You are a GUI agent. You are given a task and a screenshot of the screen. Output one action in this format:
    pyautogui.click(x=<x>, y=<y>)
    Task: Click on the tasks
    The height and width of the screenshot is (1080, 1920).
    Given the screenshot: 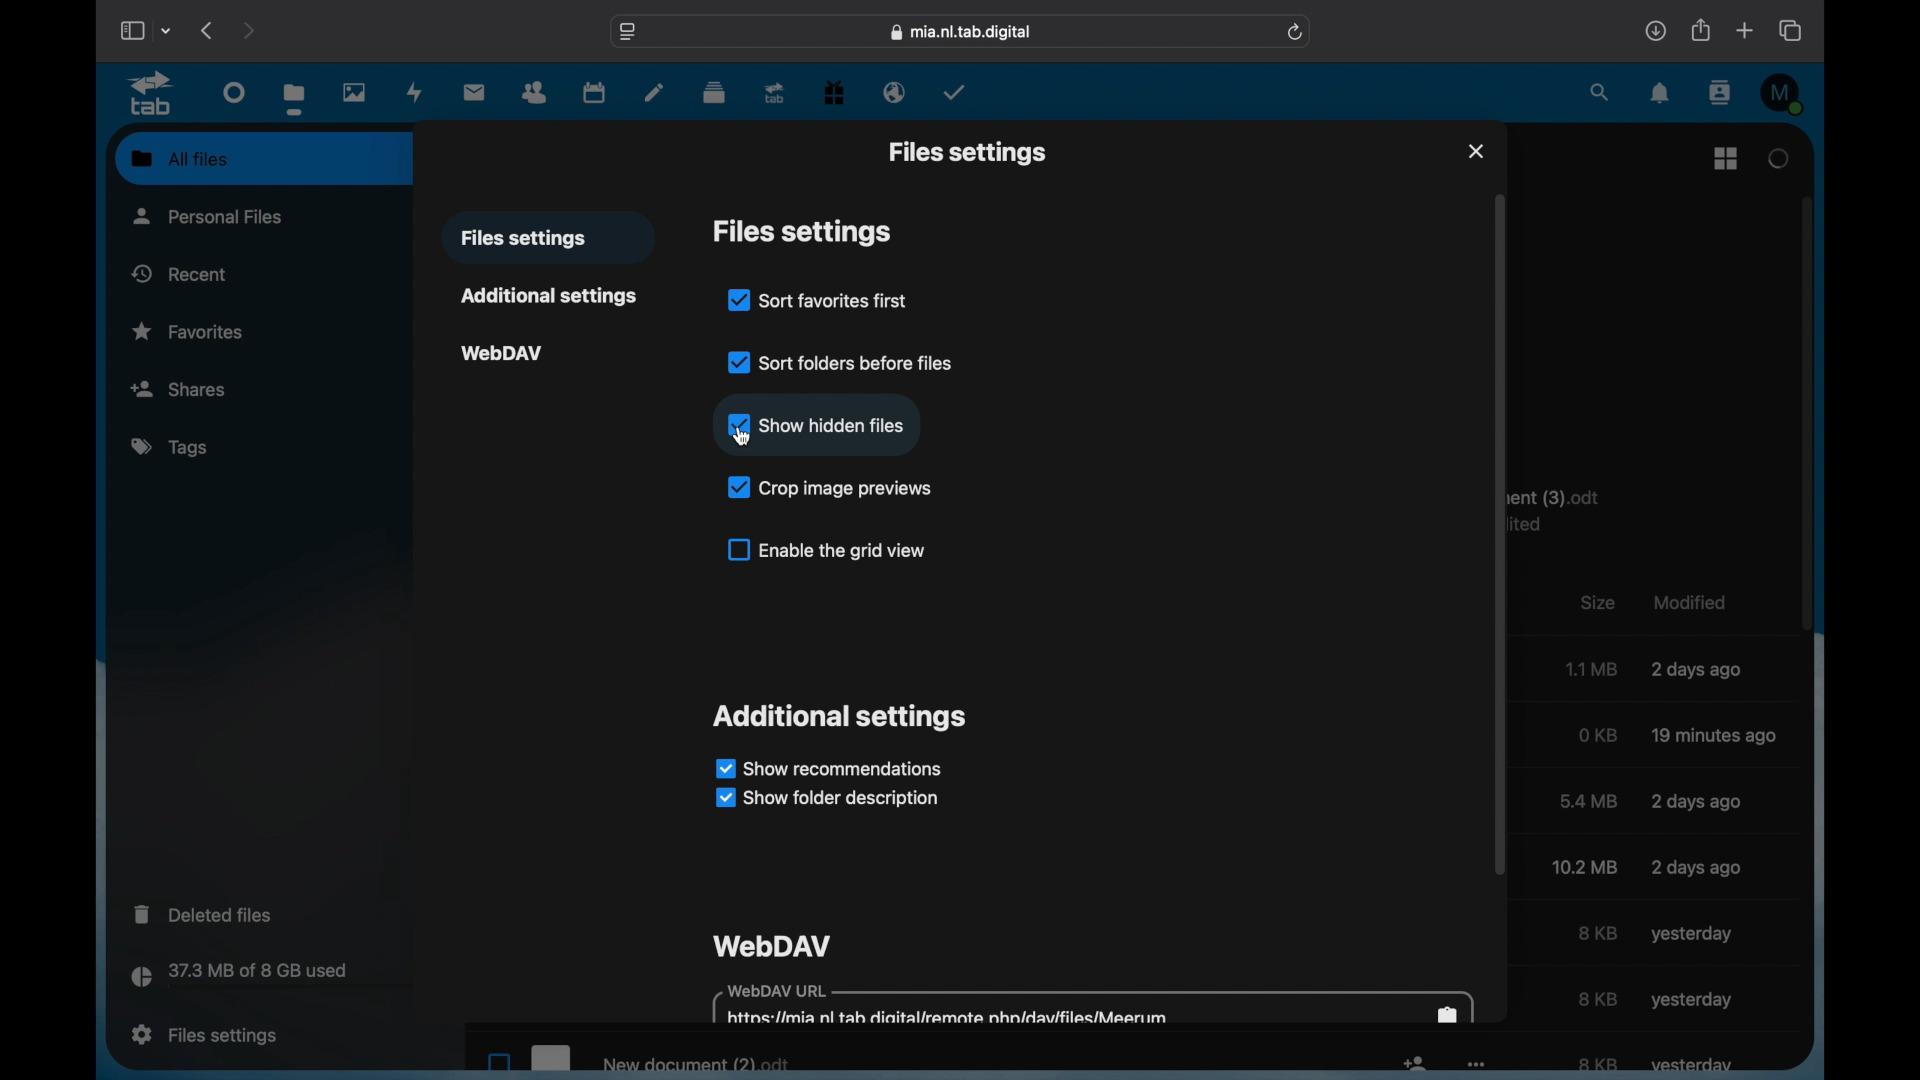 What is the action you would take?
    pyautogui.click(x=955, y=91)
    